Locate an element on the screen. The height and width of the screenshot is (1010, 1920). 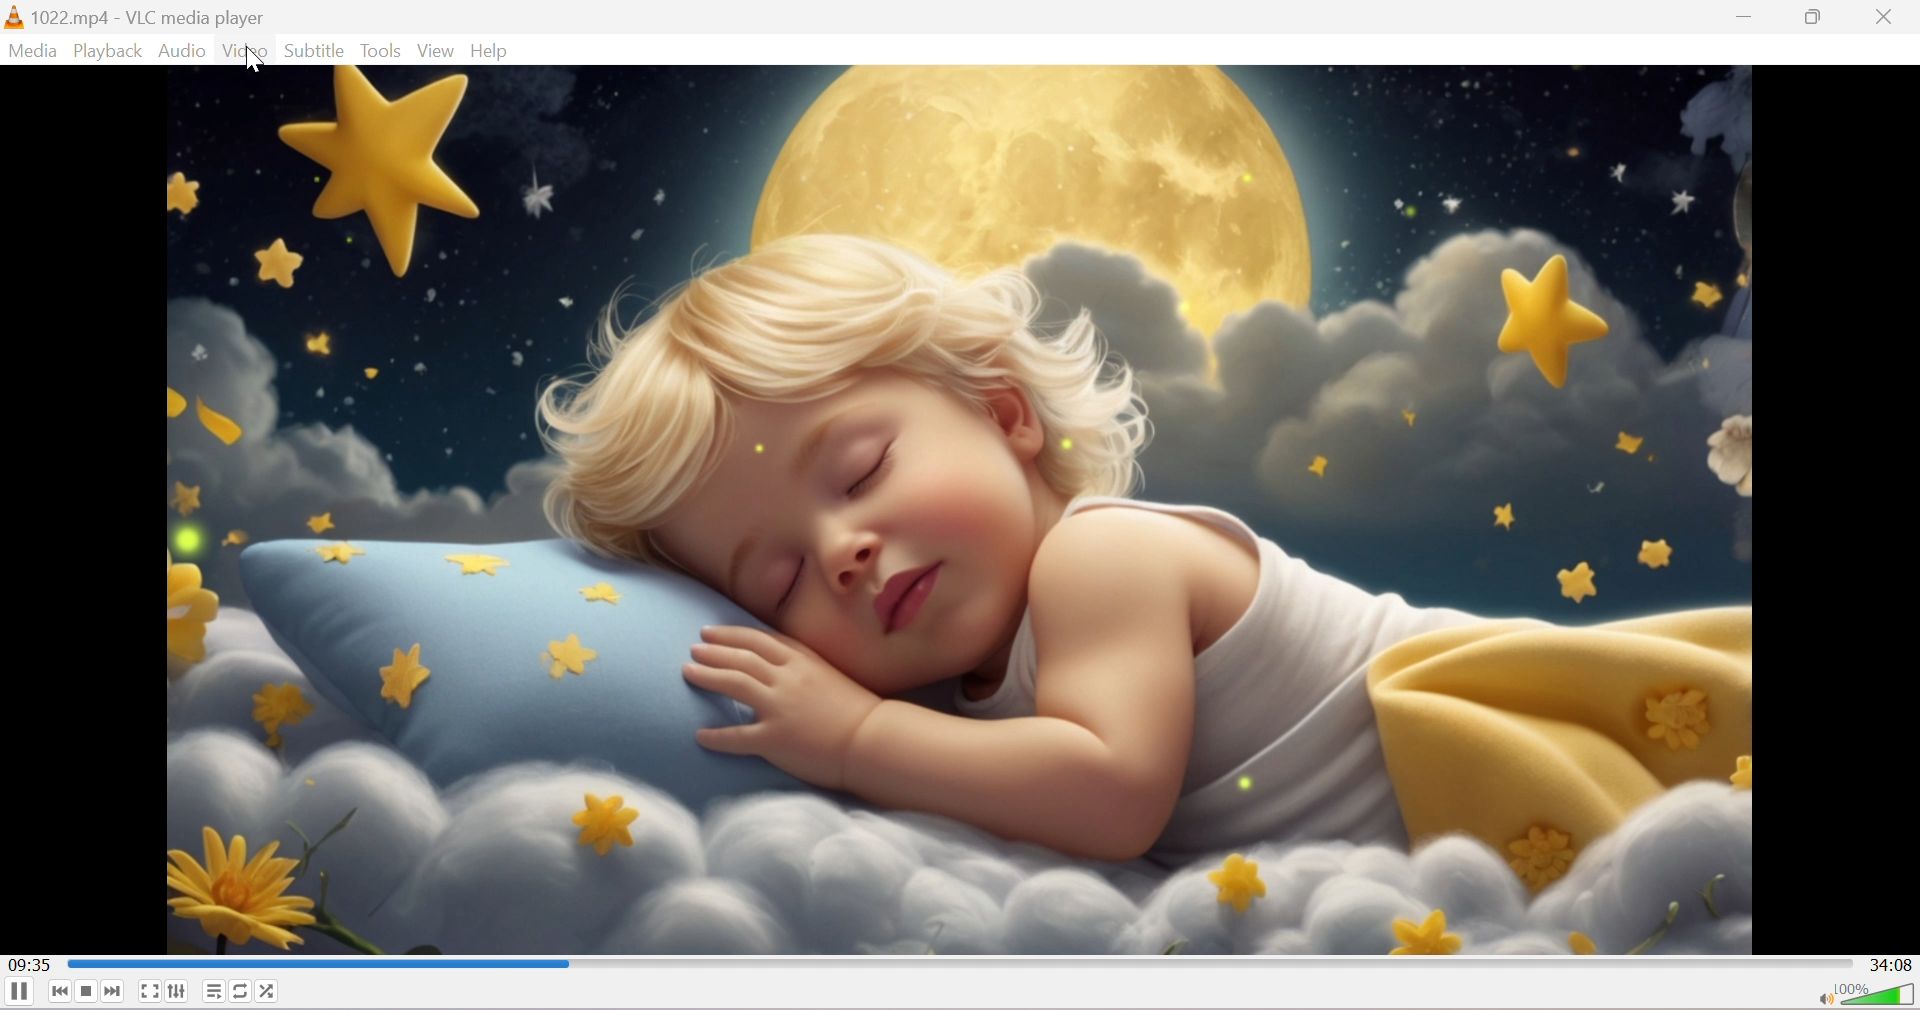
1022.mp4 - VLC media player is located at coordinates (150, 16).